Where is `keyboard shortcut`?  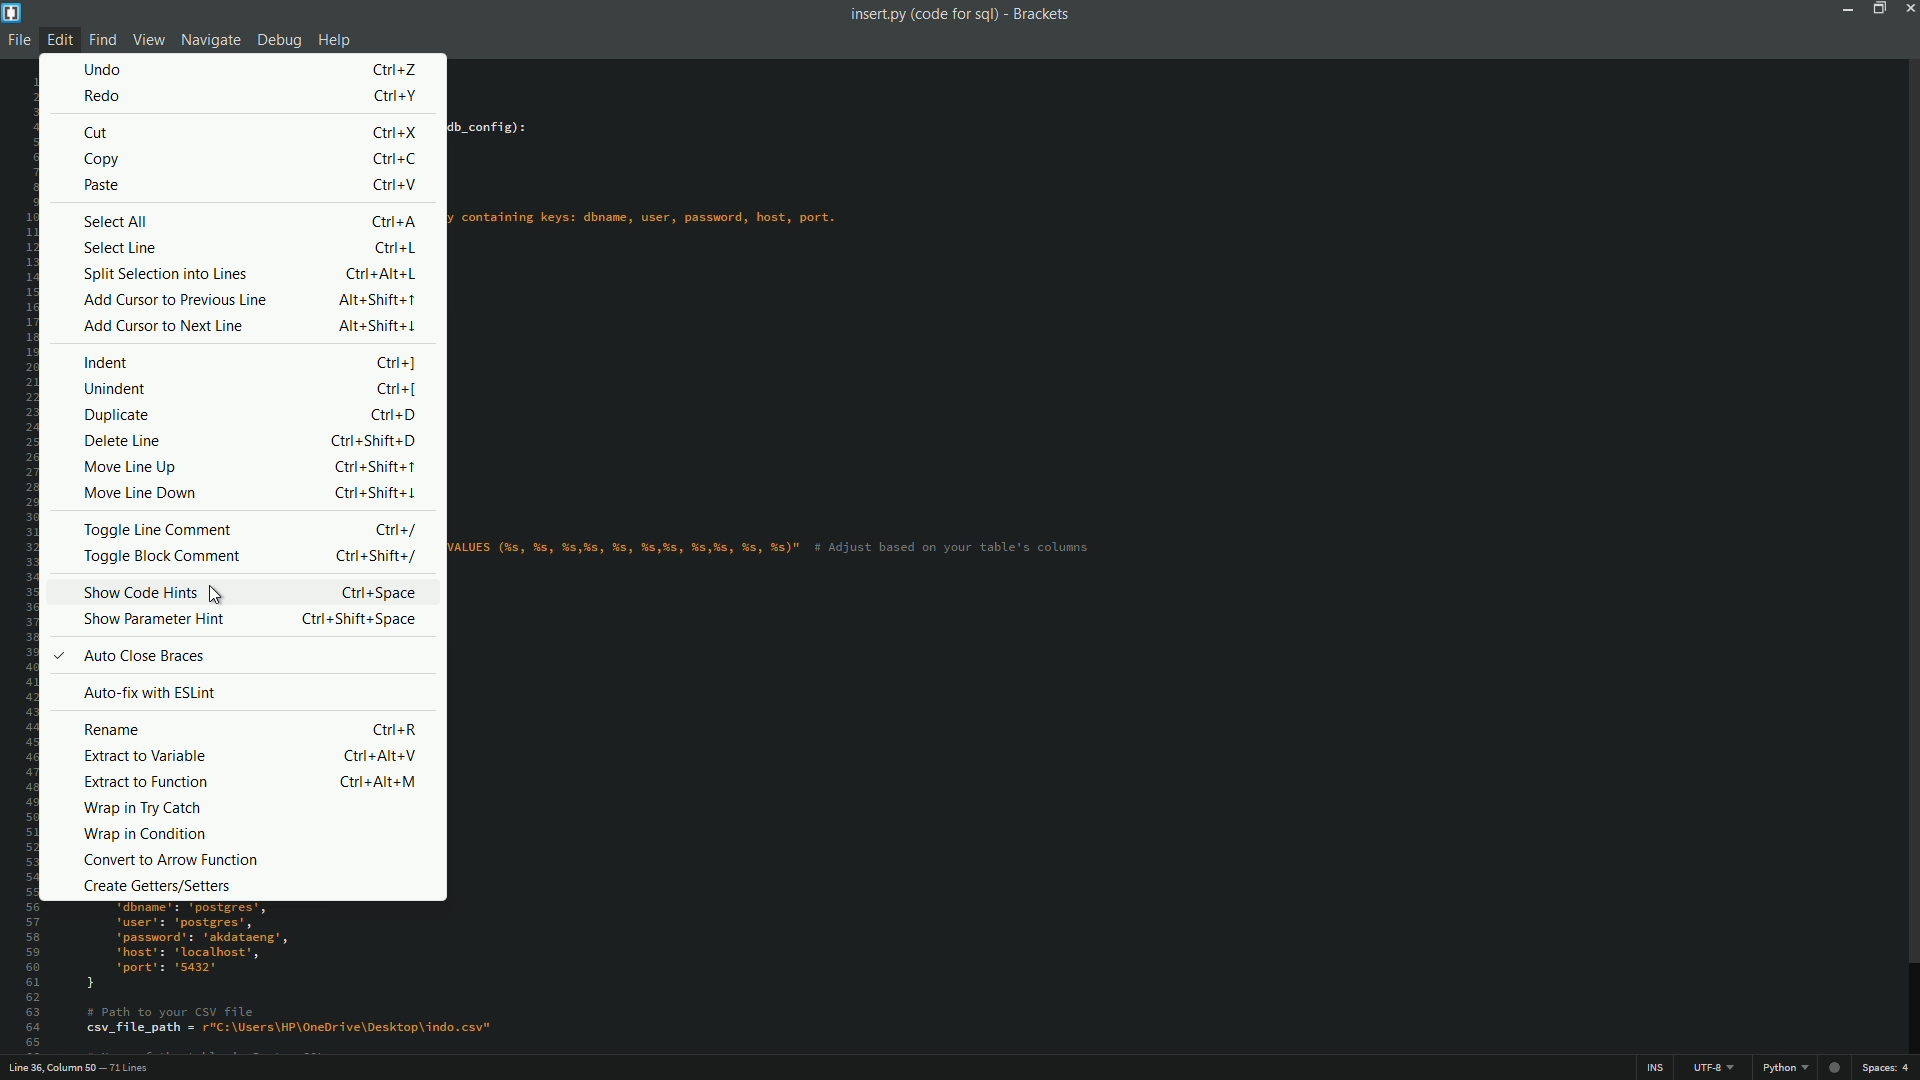 keyboard shortcut is located at coordinates (397, 727).